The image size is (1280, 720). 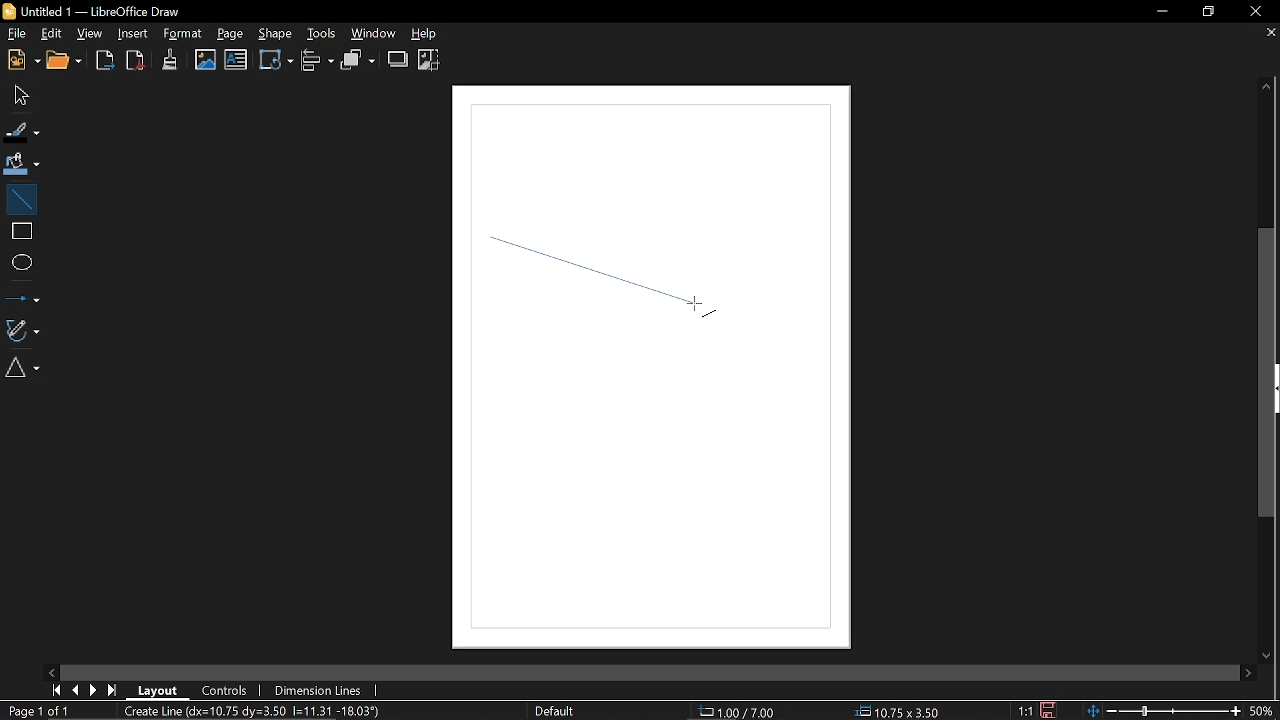 I want to click on Crop image, so click(x=431, y=59).